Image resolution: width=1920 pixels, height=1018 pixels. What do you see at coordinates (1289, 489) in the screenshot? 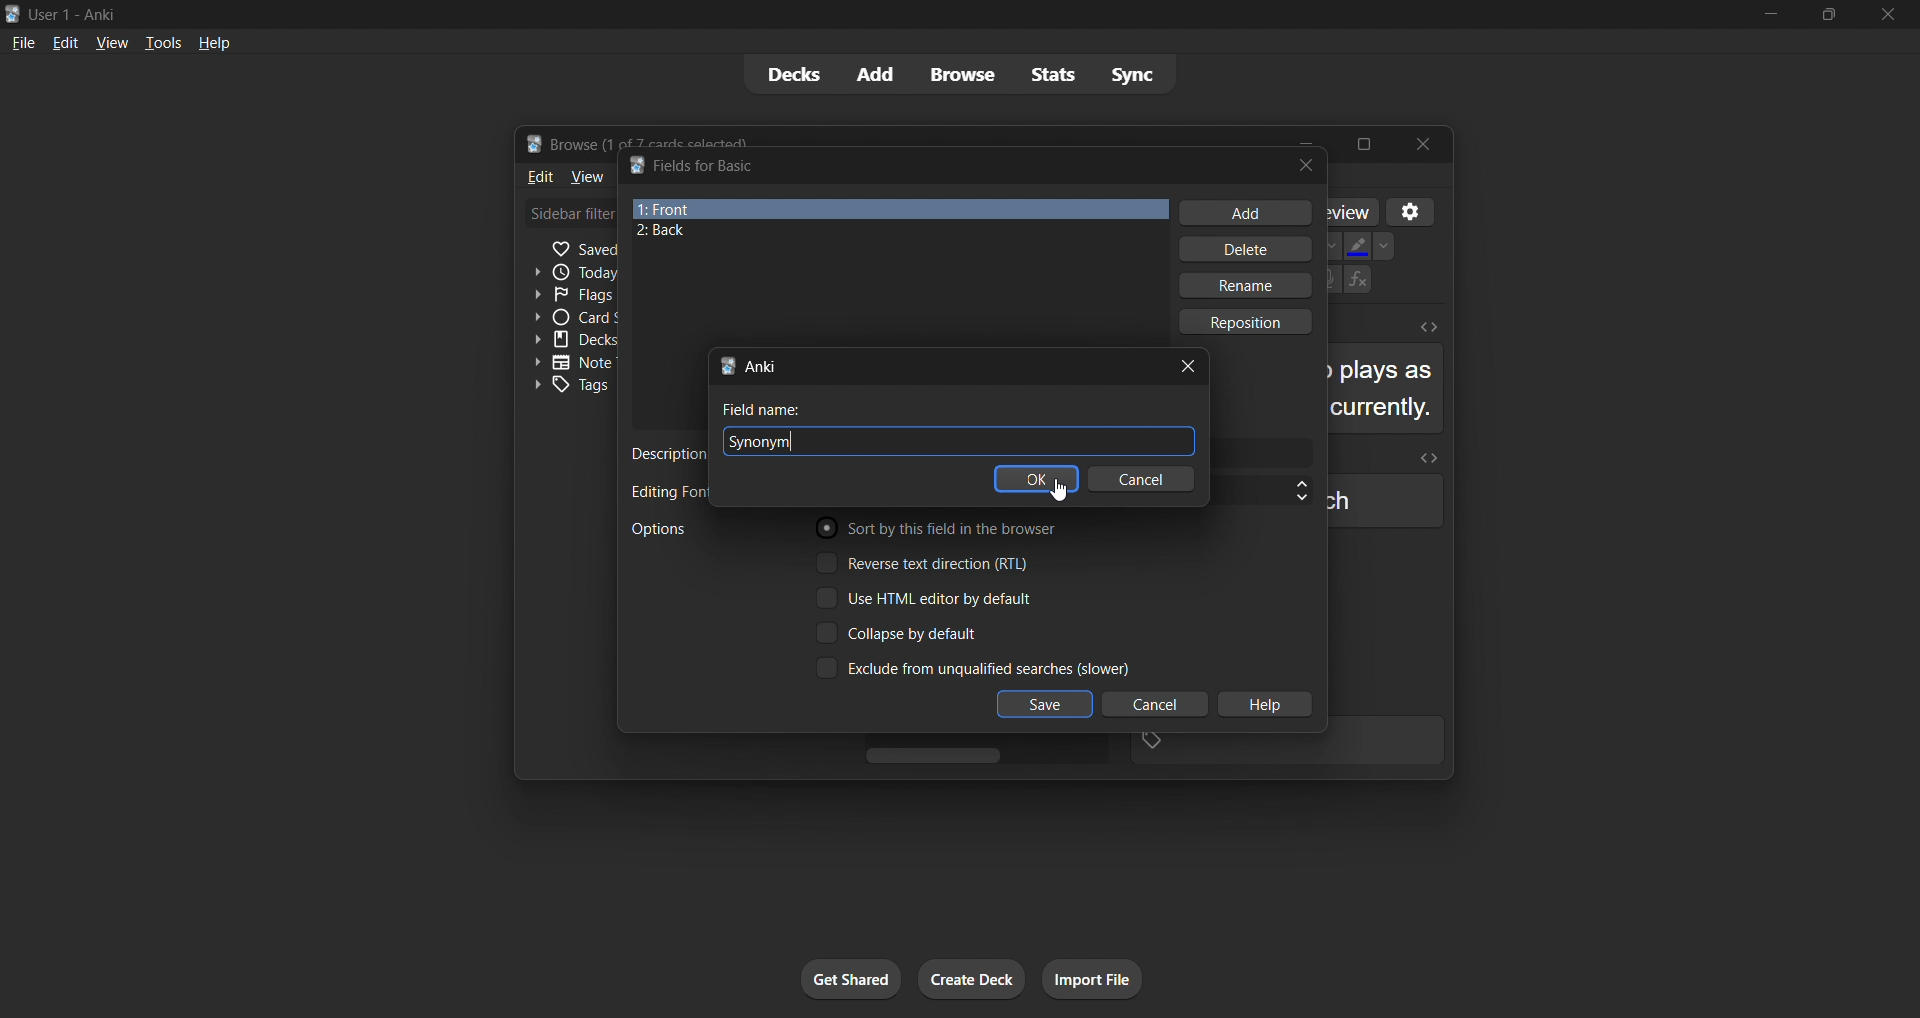
I see `Up/Down arrow` at bounding box center [1289, 489].